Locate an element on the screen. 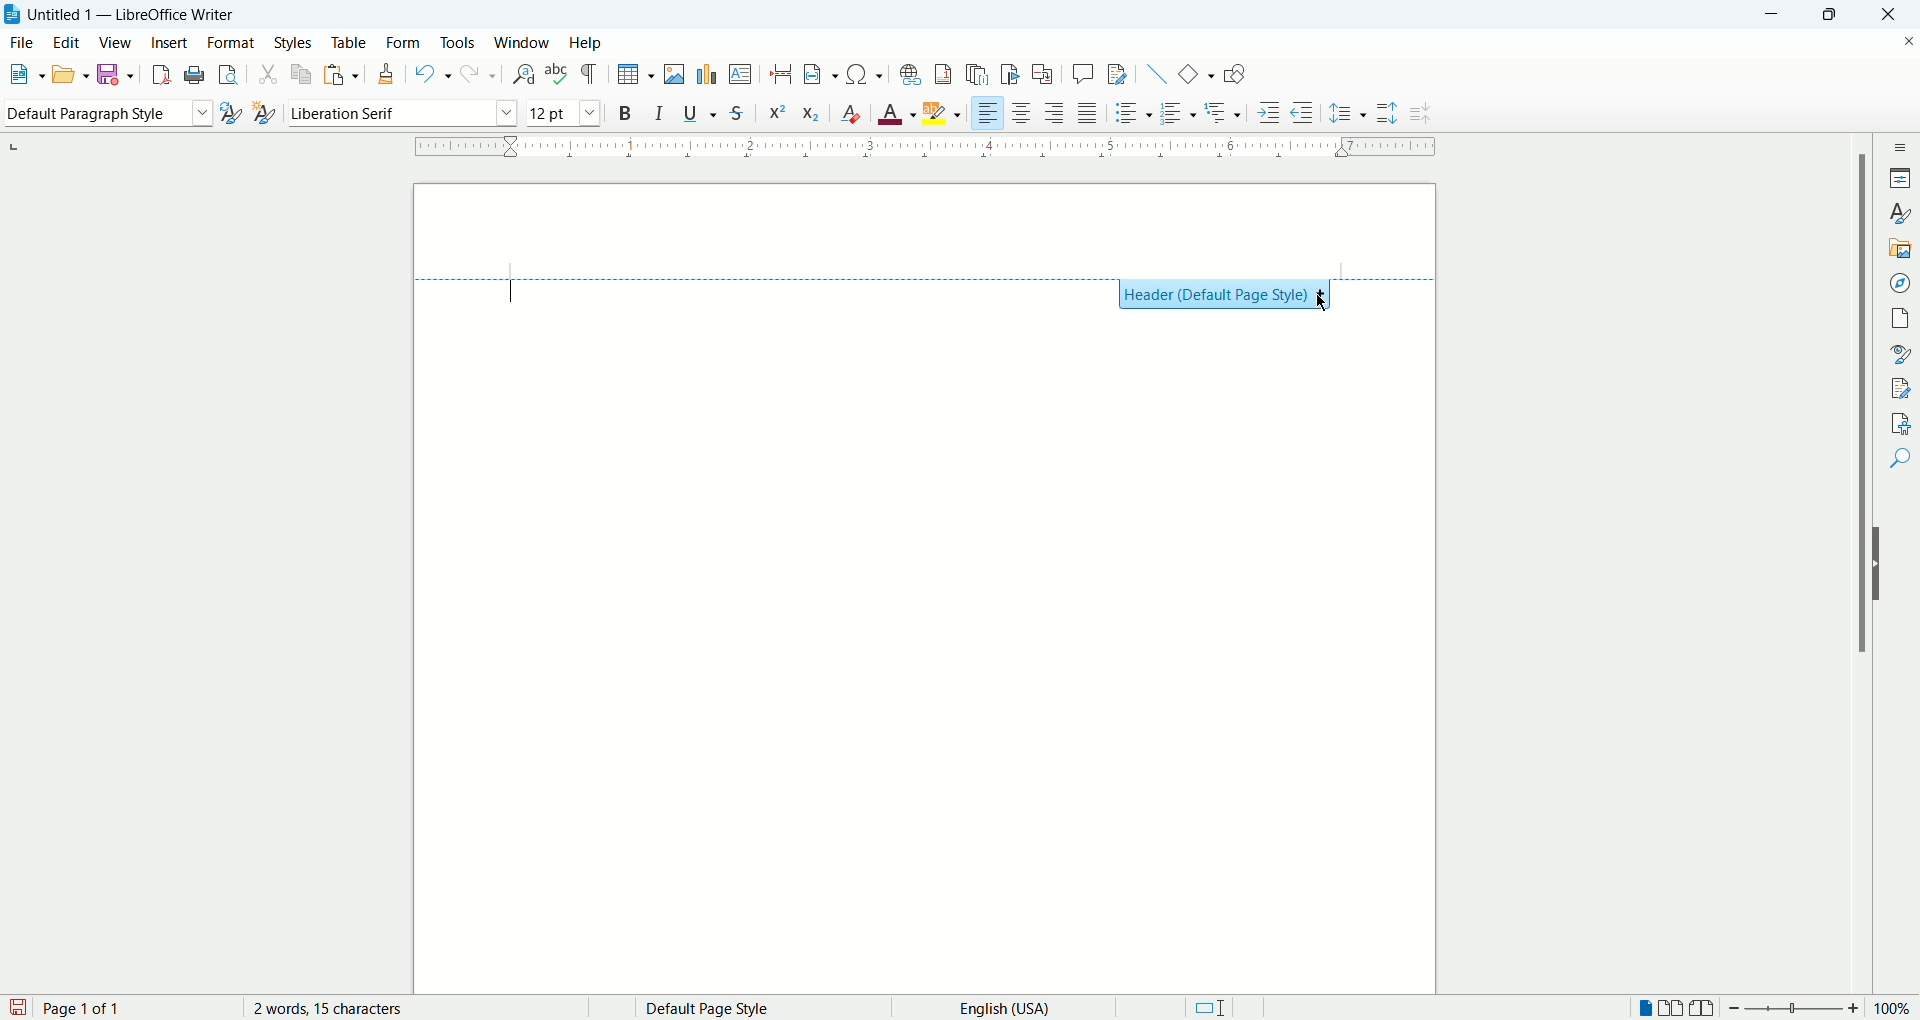 The height and width of the screenshot is (1020, 1920). help is located at coordinates (587, 44).